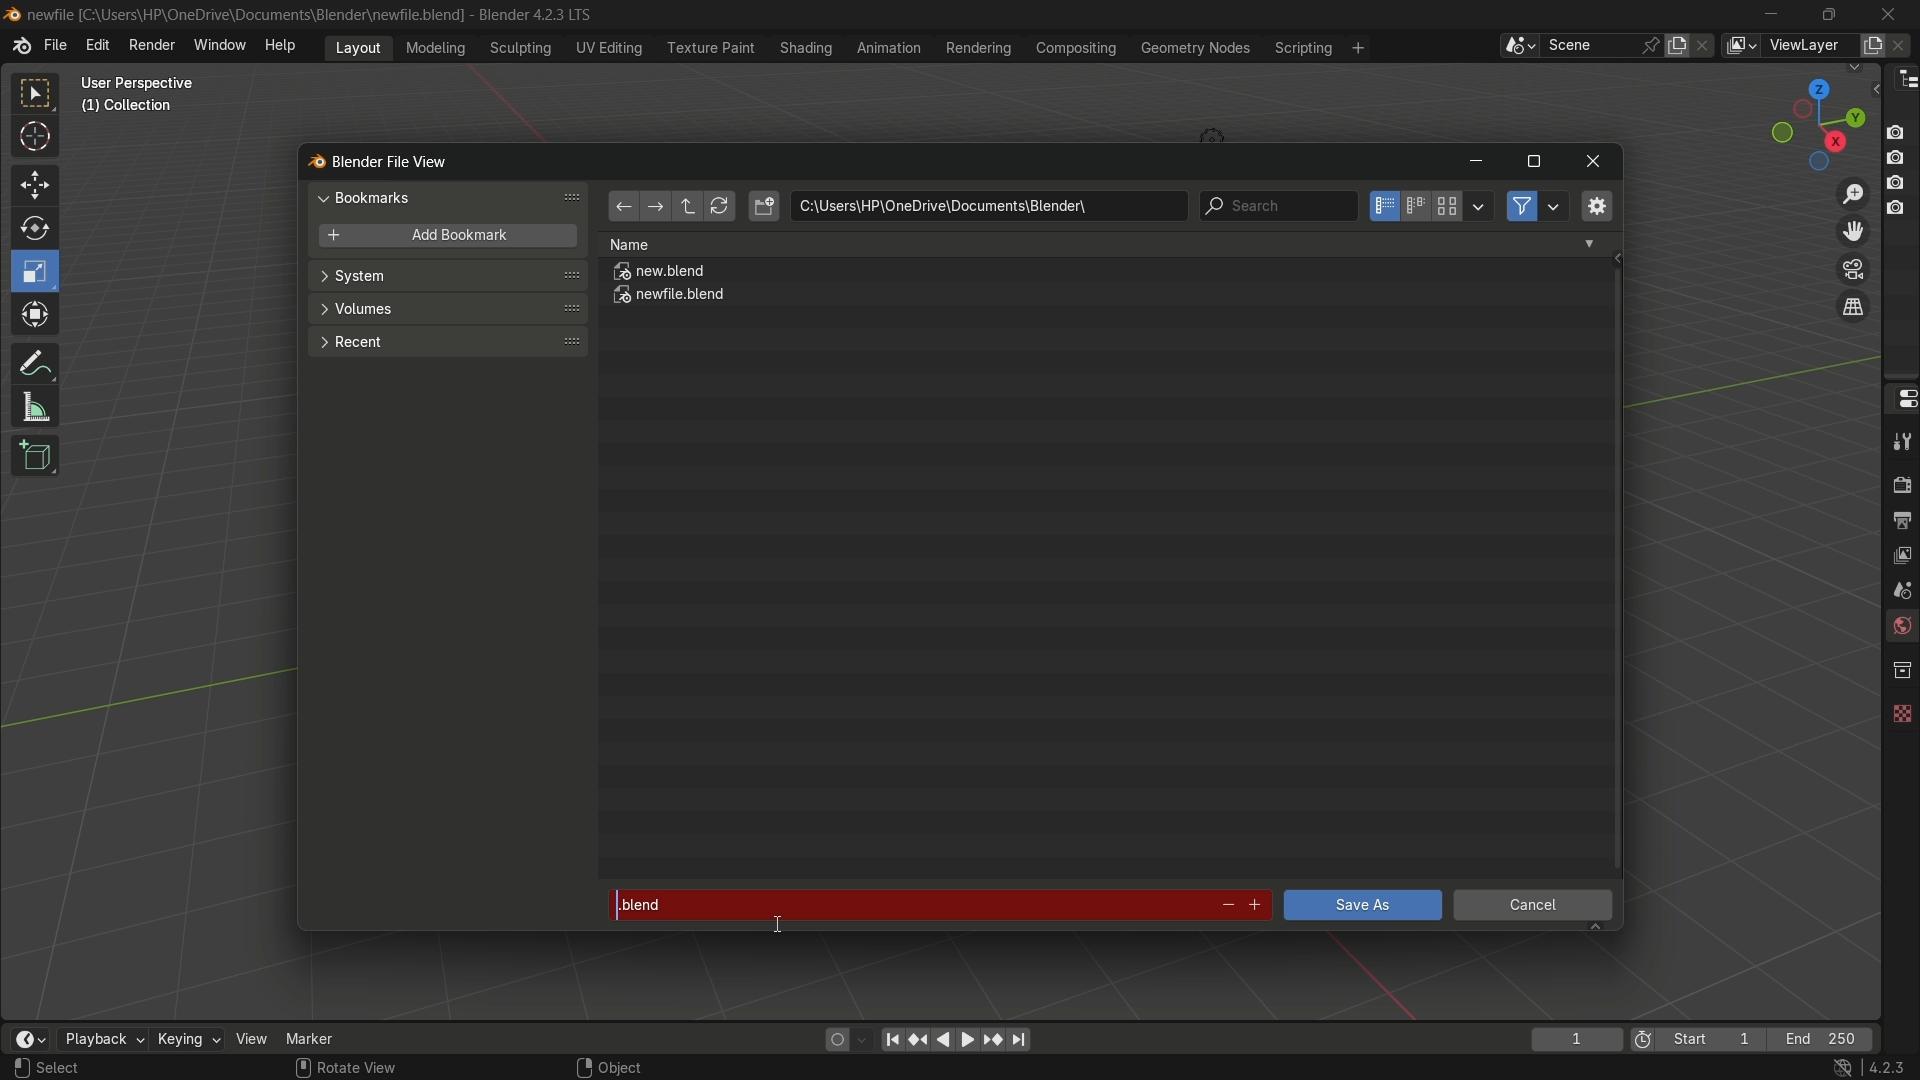 This screenshot has height=1080, width=1920. I want to click on new directory, so click(764, 206).